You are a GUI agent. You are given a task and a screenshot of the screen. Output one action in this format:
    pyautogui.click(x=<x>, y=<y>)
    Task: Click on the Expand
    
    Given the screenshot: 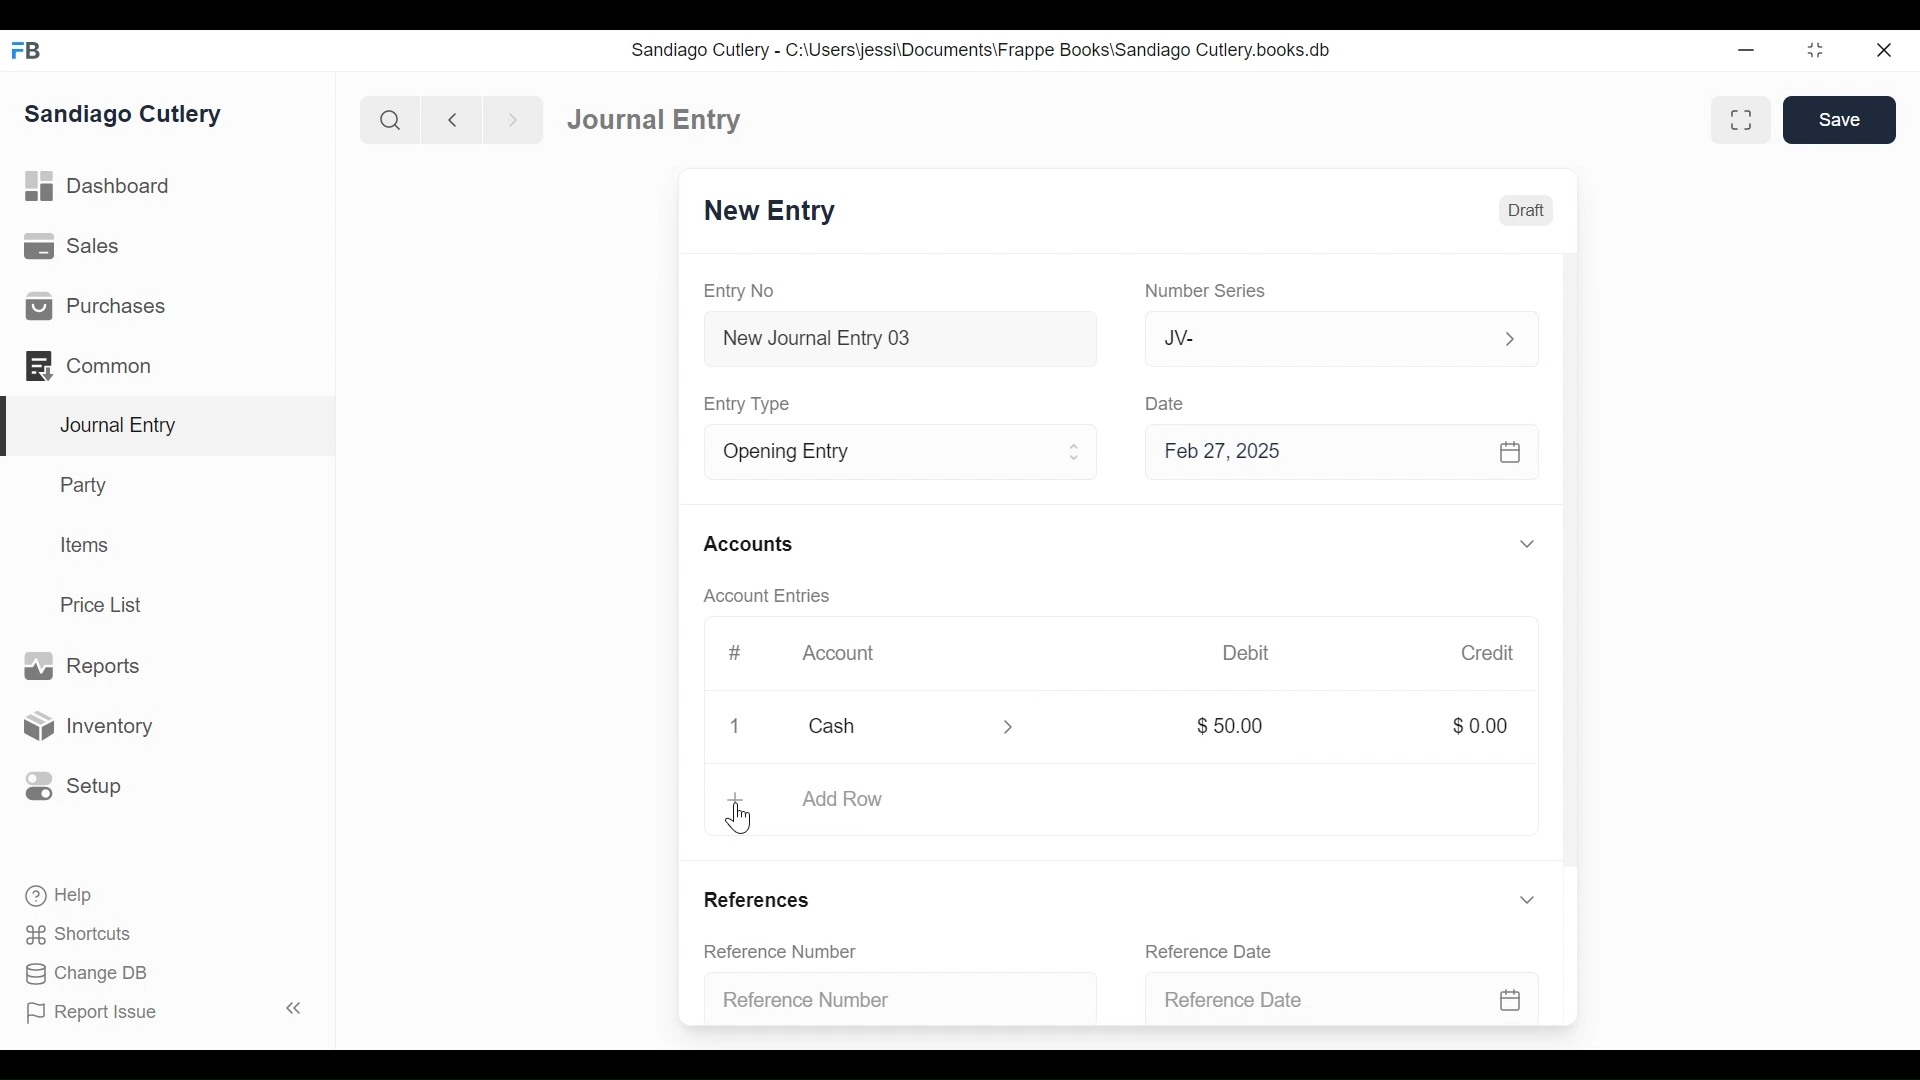 What is the action you would take?
    pyautogui.click(x=1528, y=898)
    